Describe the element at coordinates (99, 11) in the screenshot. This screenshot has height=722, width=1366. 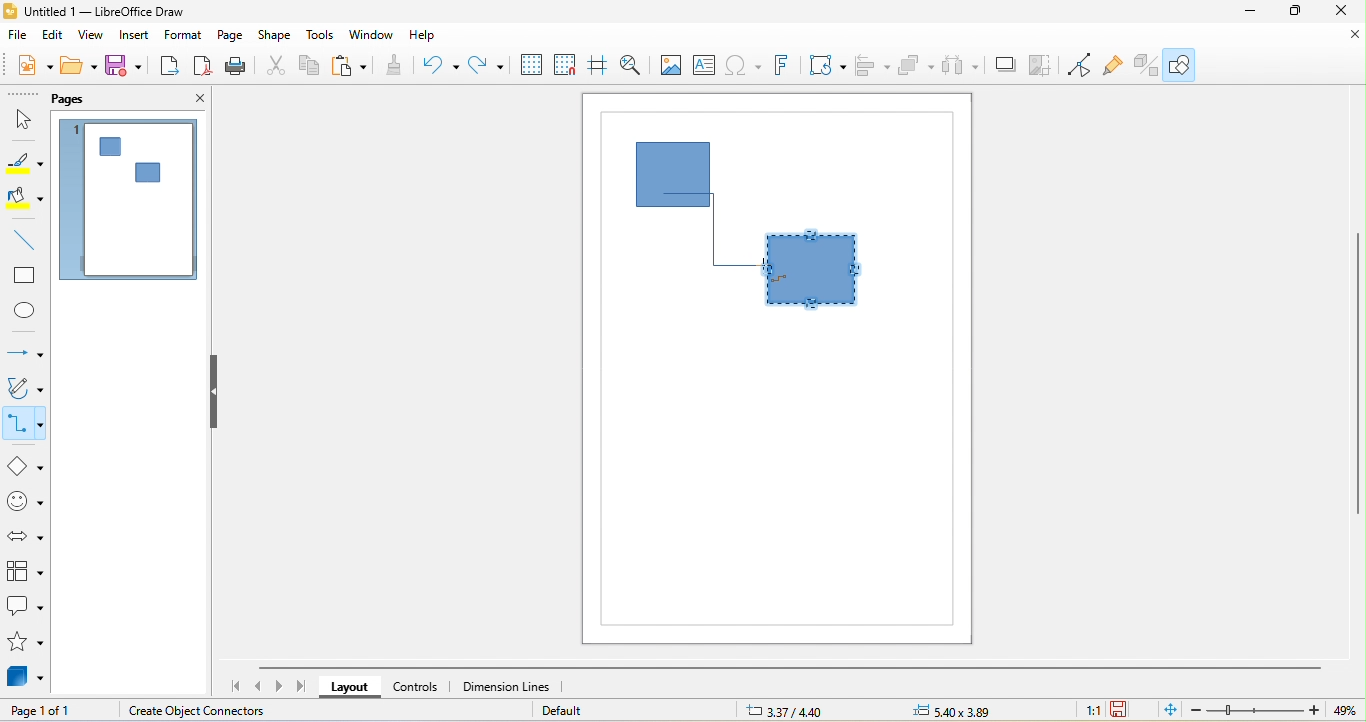
I see `untitled 1-libre office draw` at that location.